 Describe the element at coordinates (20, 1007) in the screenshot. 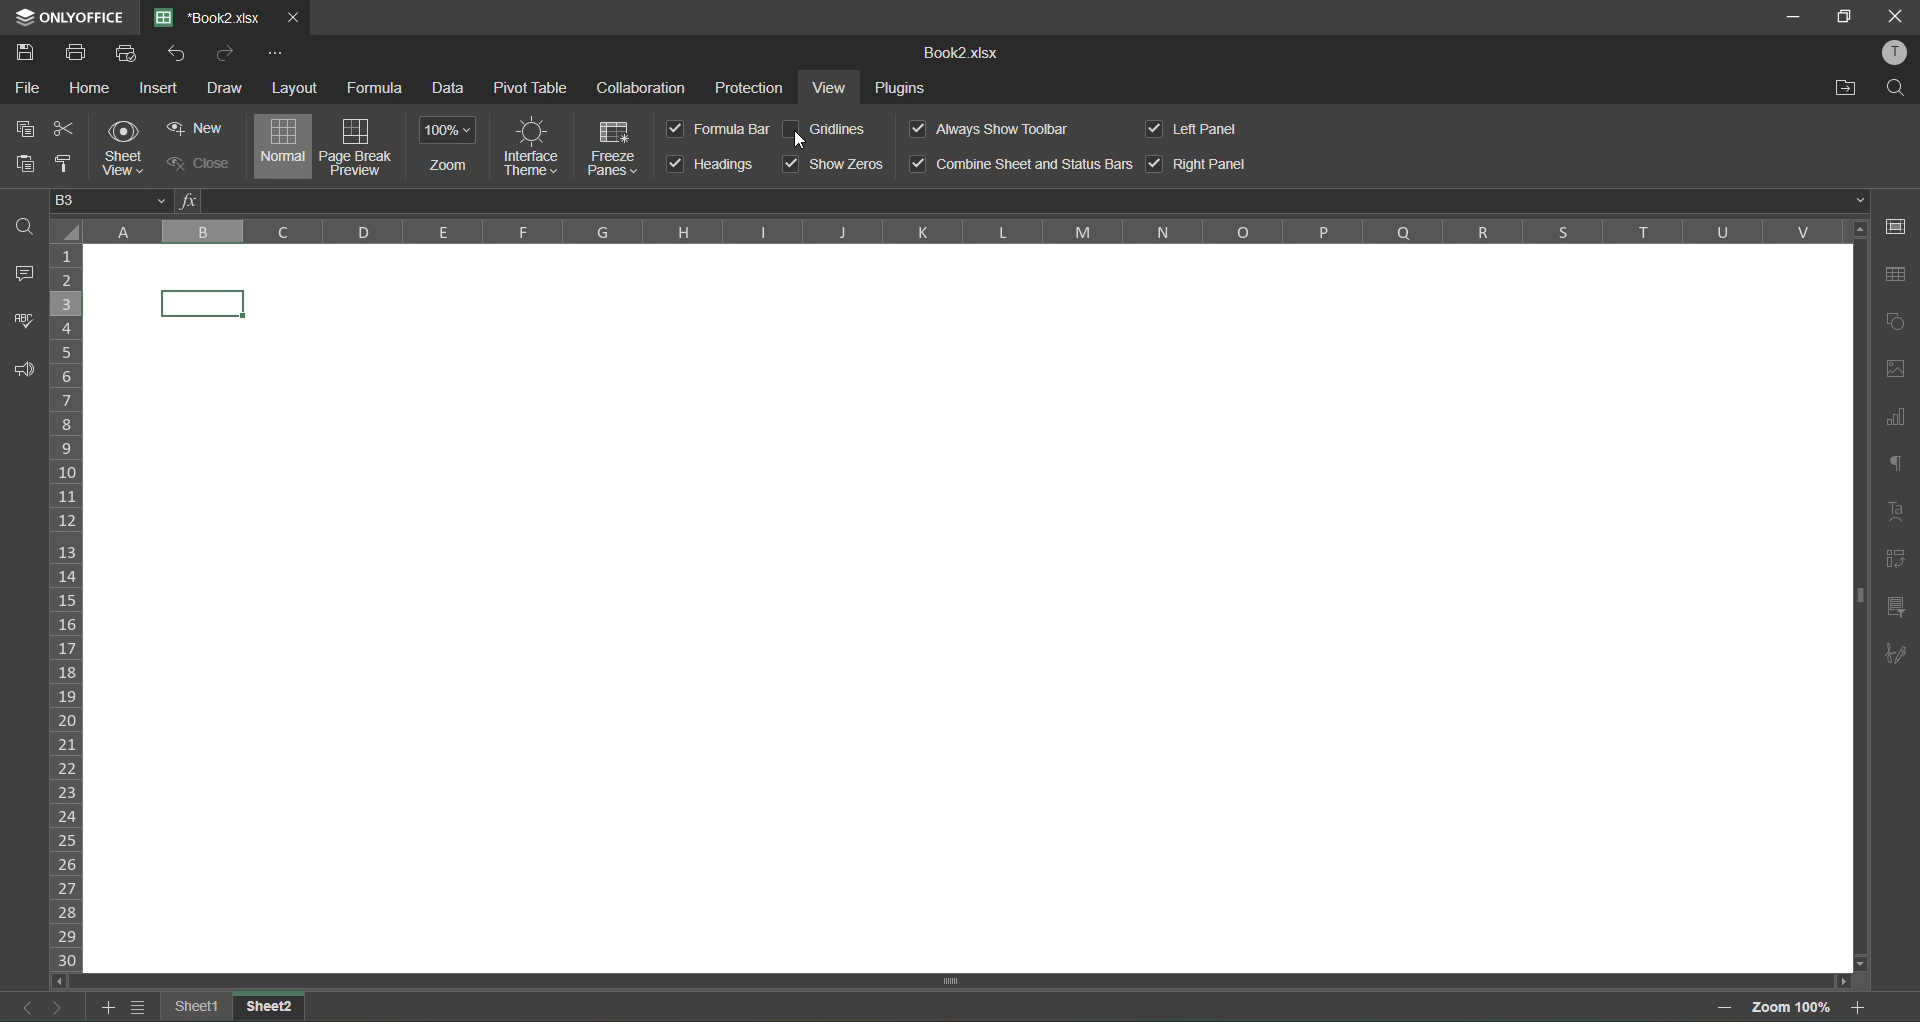

I see `previous` at that location.